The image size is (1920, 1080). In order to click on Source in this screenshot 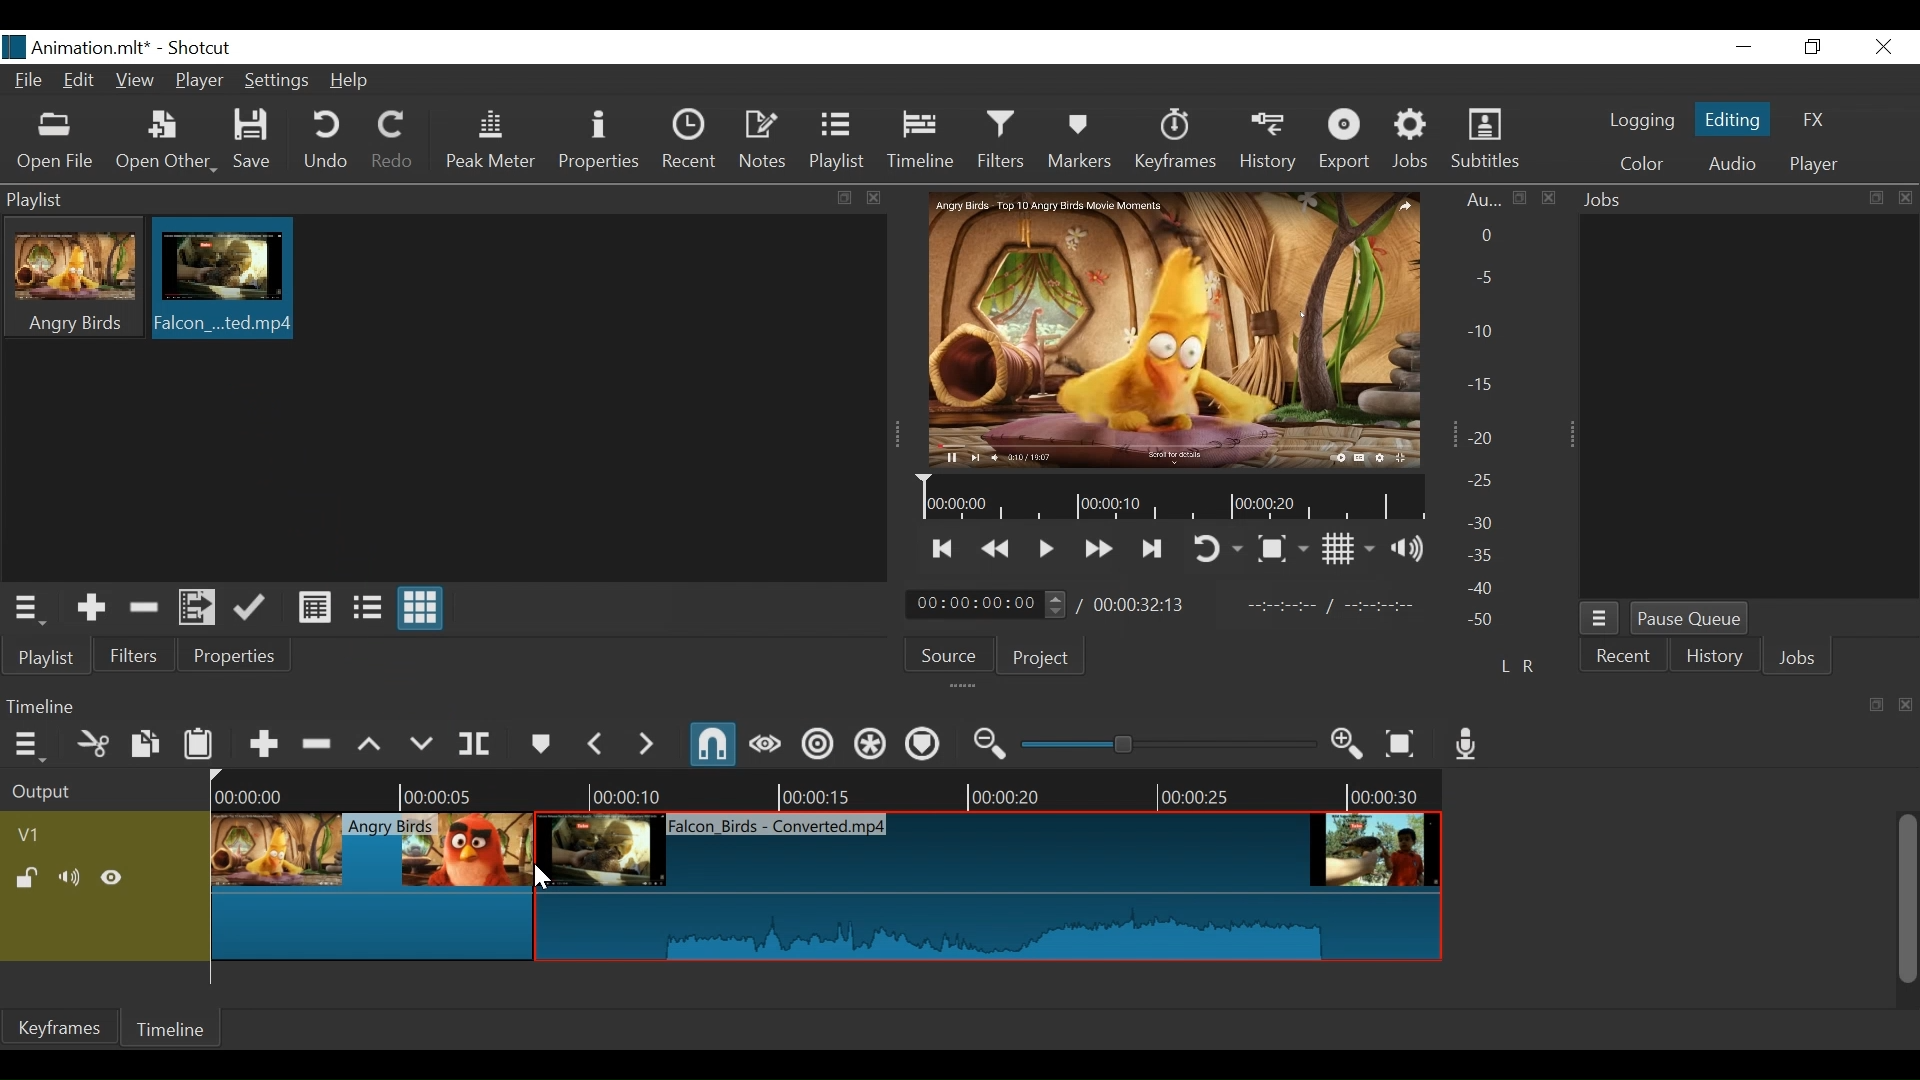, I will do `click(949, 655)`.